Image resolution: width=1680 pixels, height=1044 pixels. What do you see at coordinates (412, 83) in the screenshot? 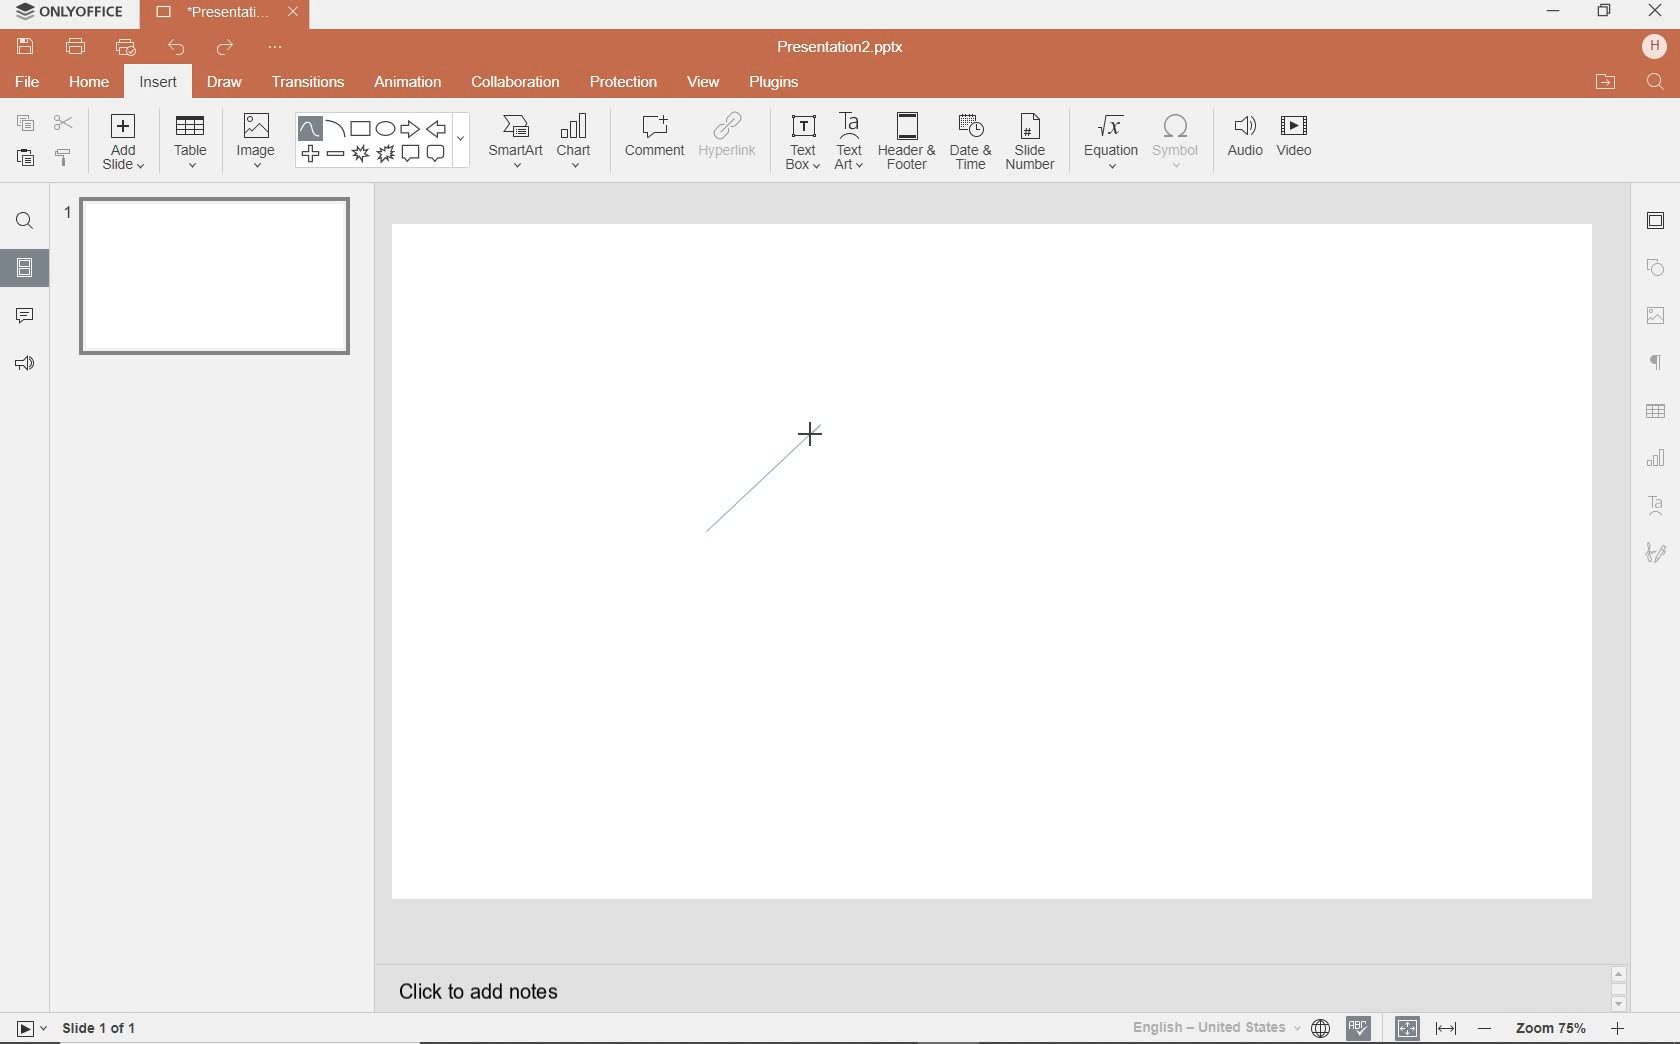
I see `ANIMATION` at bounding box center [412, 83].